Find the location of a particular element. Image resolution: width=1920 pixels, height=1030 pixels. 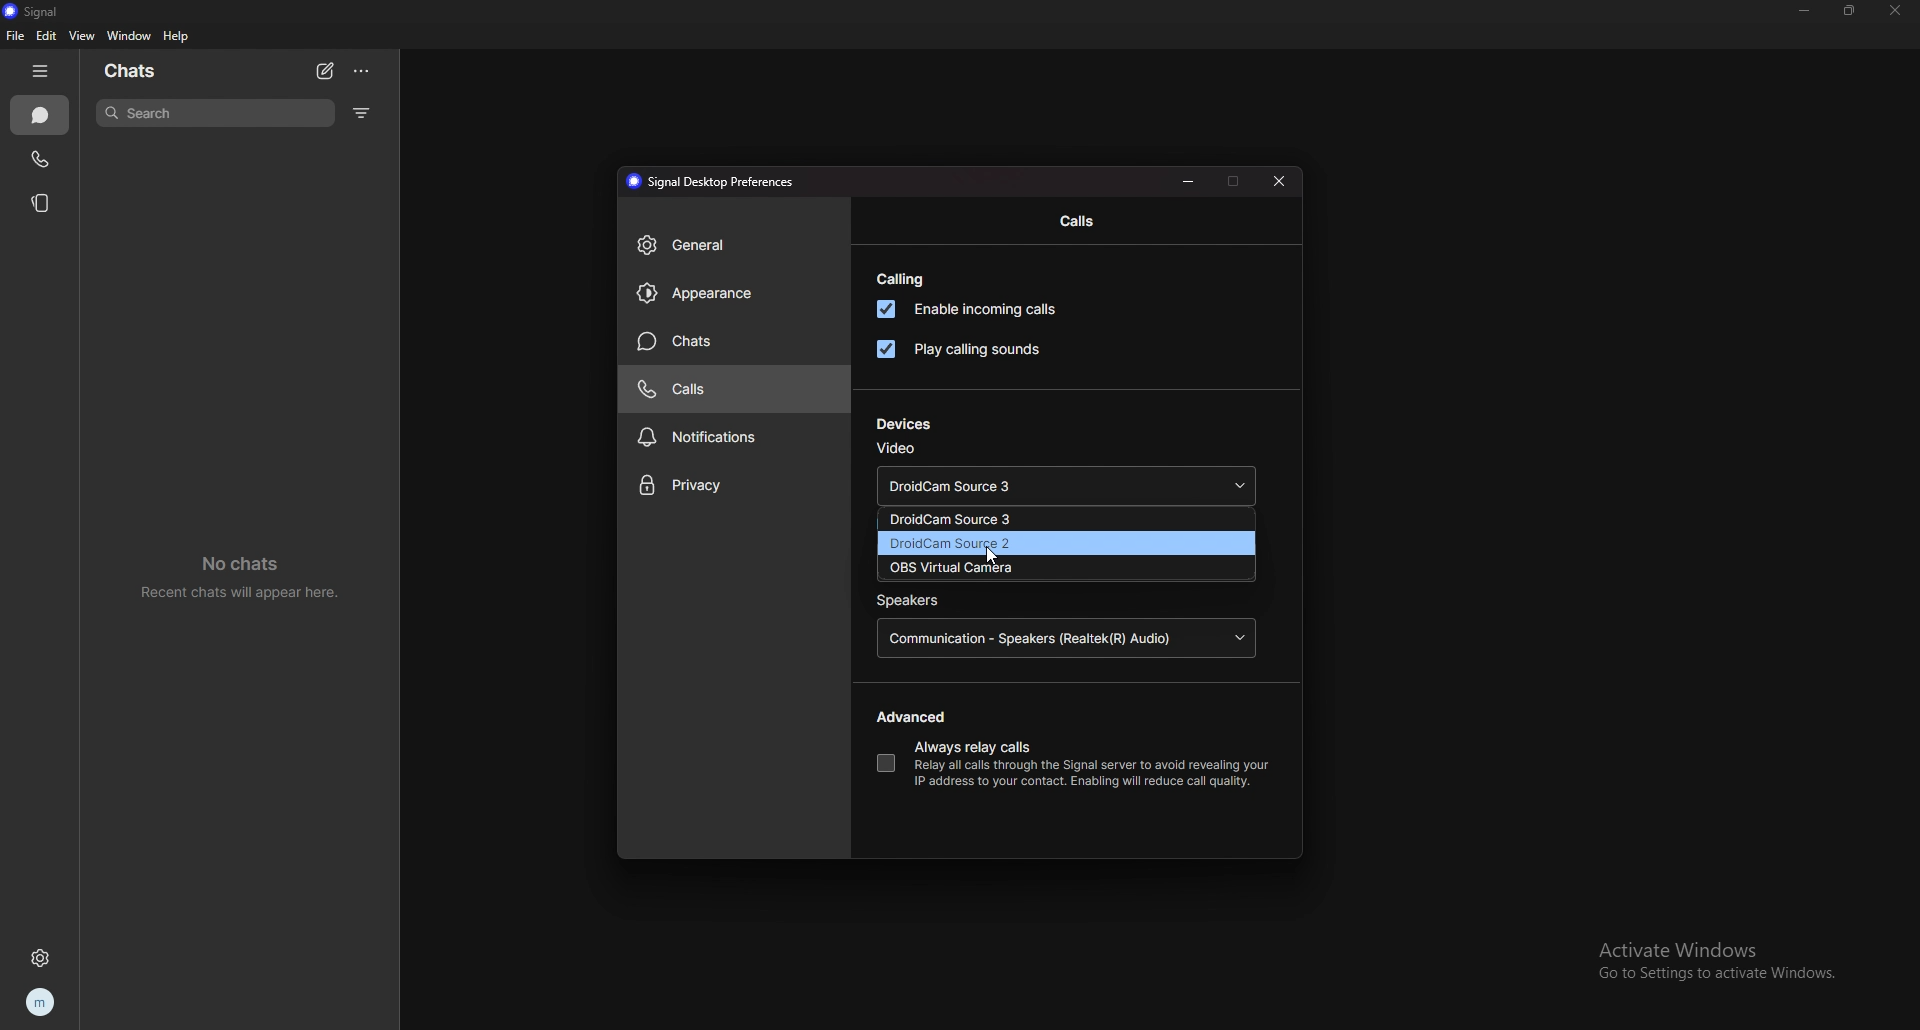

minimize is located at coordinates (1806, 11).